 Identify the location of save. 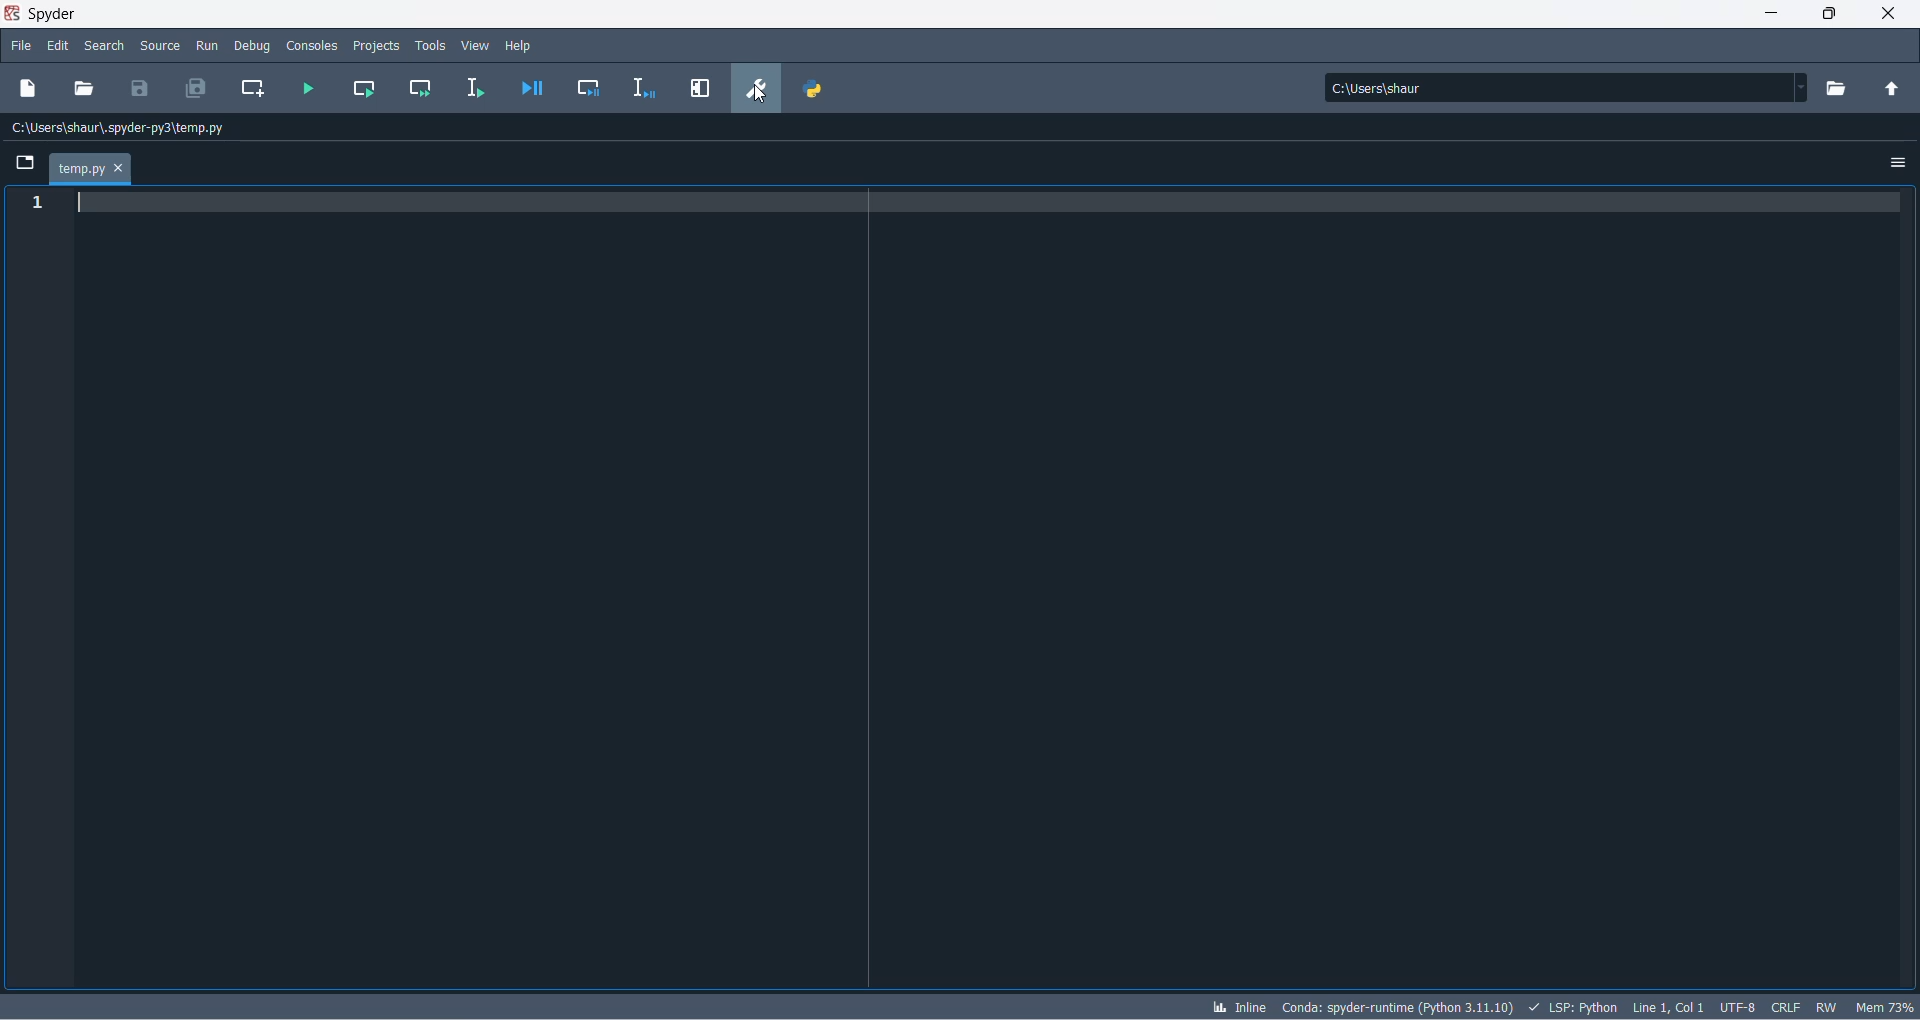
(140, 88).